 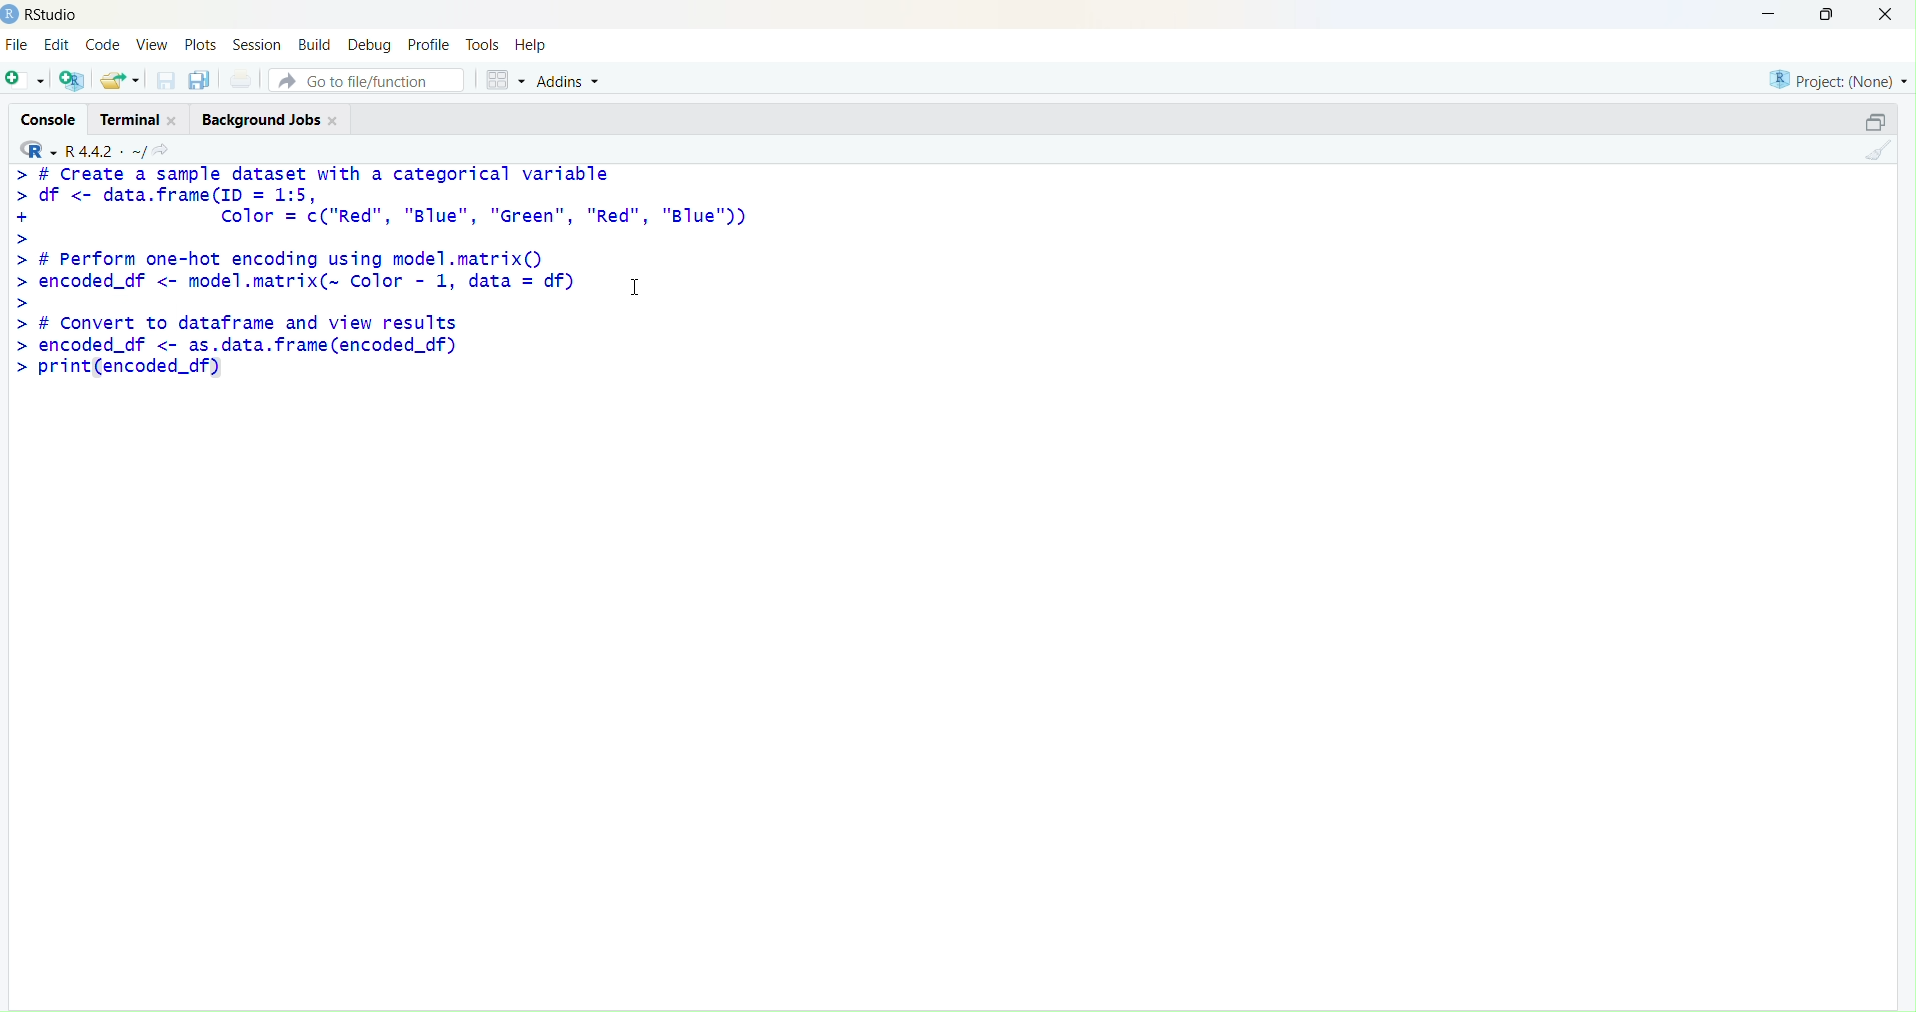 What do you see at coordinates (1876, 121) in the screenshot?
I see `open in separate window ` at bounding box center [1876, 121].